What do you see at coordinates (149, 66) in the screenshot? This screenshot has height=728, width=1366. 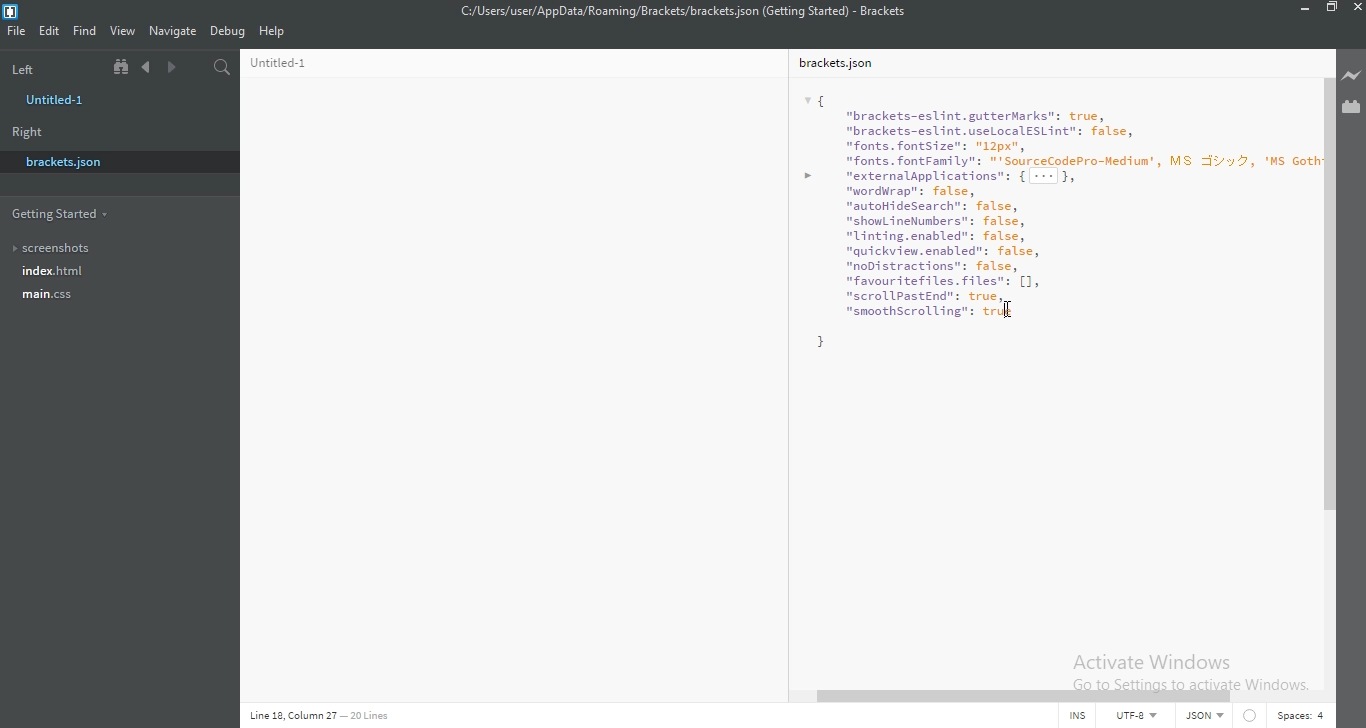 I see `Previous document` at bounding box center [149, 66].